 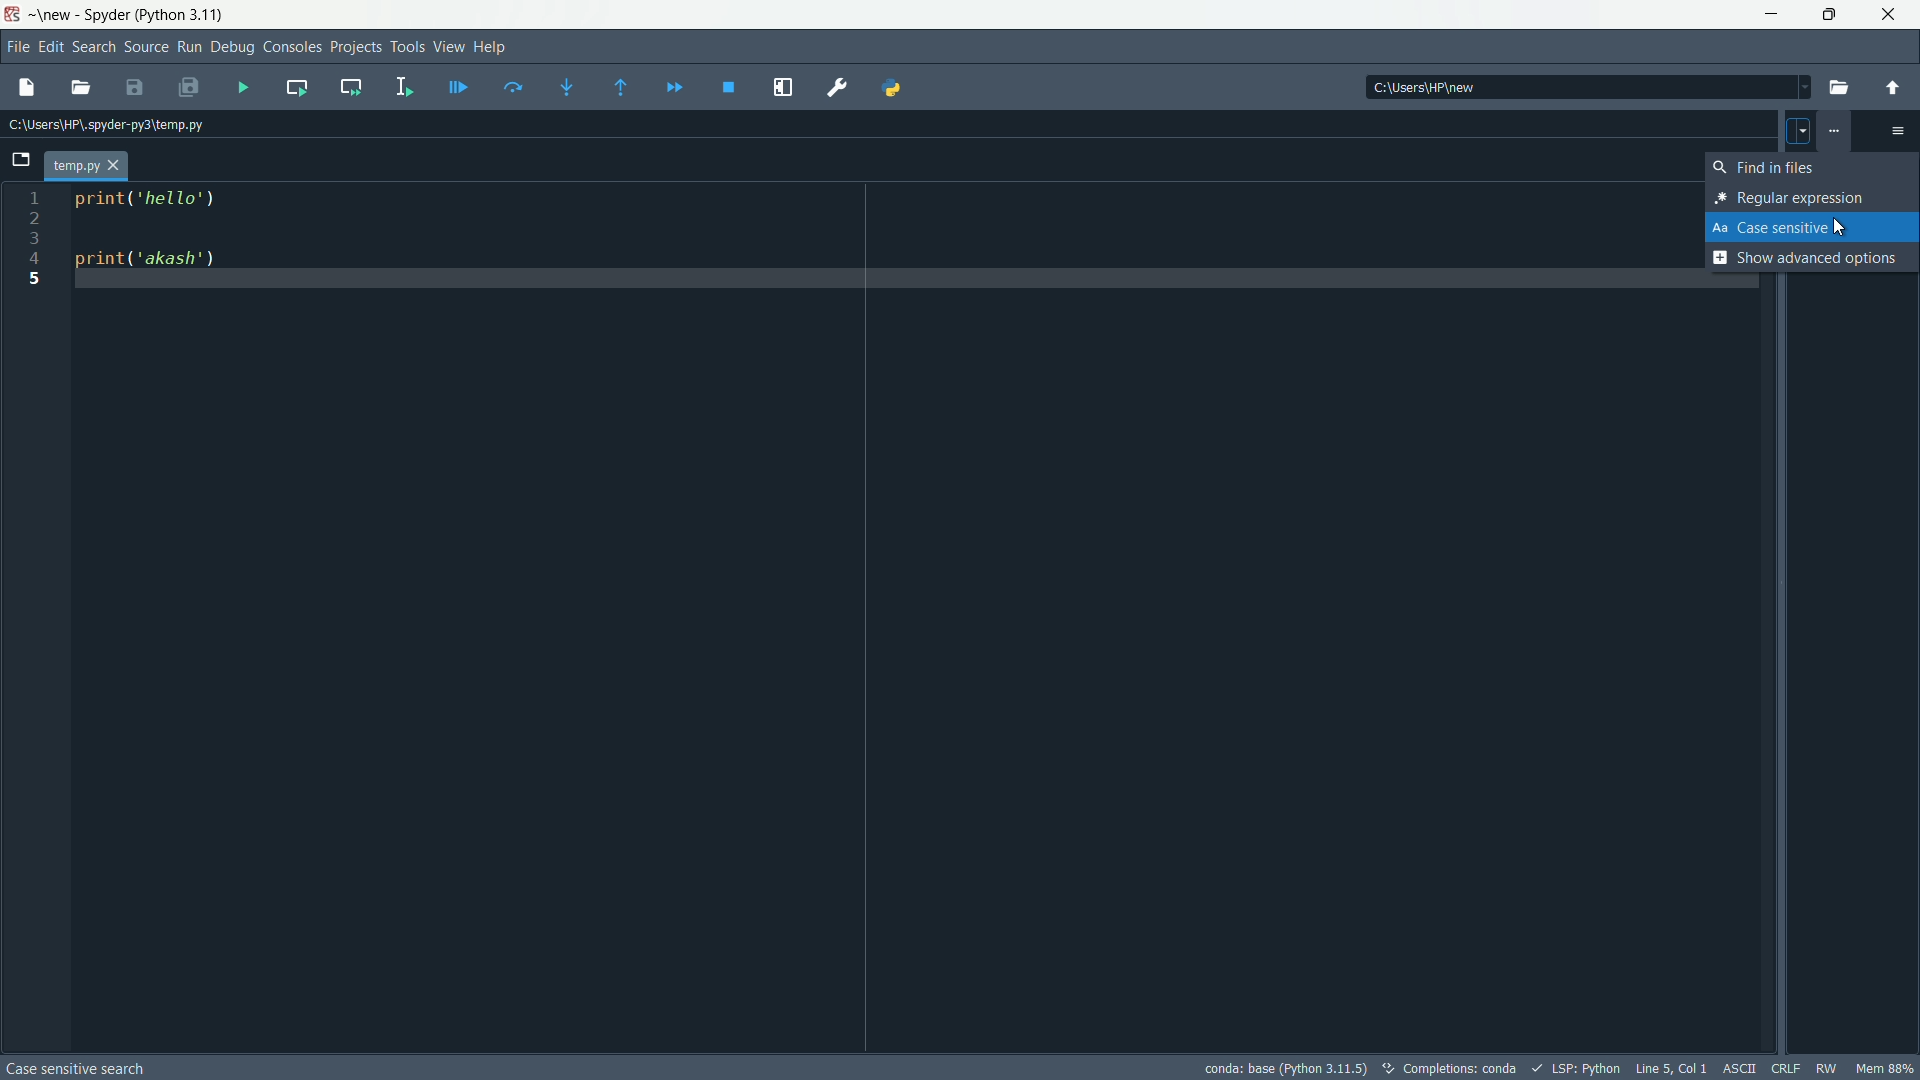 What do you see at coordinates (1899, 130) in the screenshot?
I see `more options` at bounding box center [1899, 130].